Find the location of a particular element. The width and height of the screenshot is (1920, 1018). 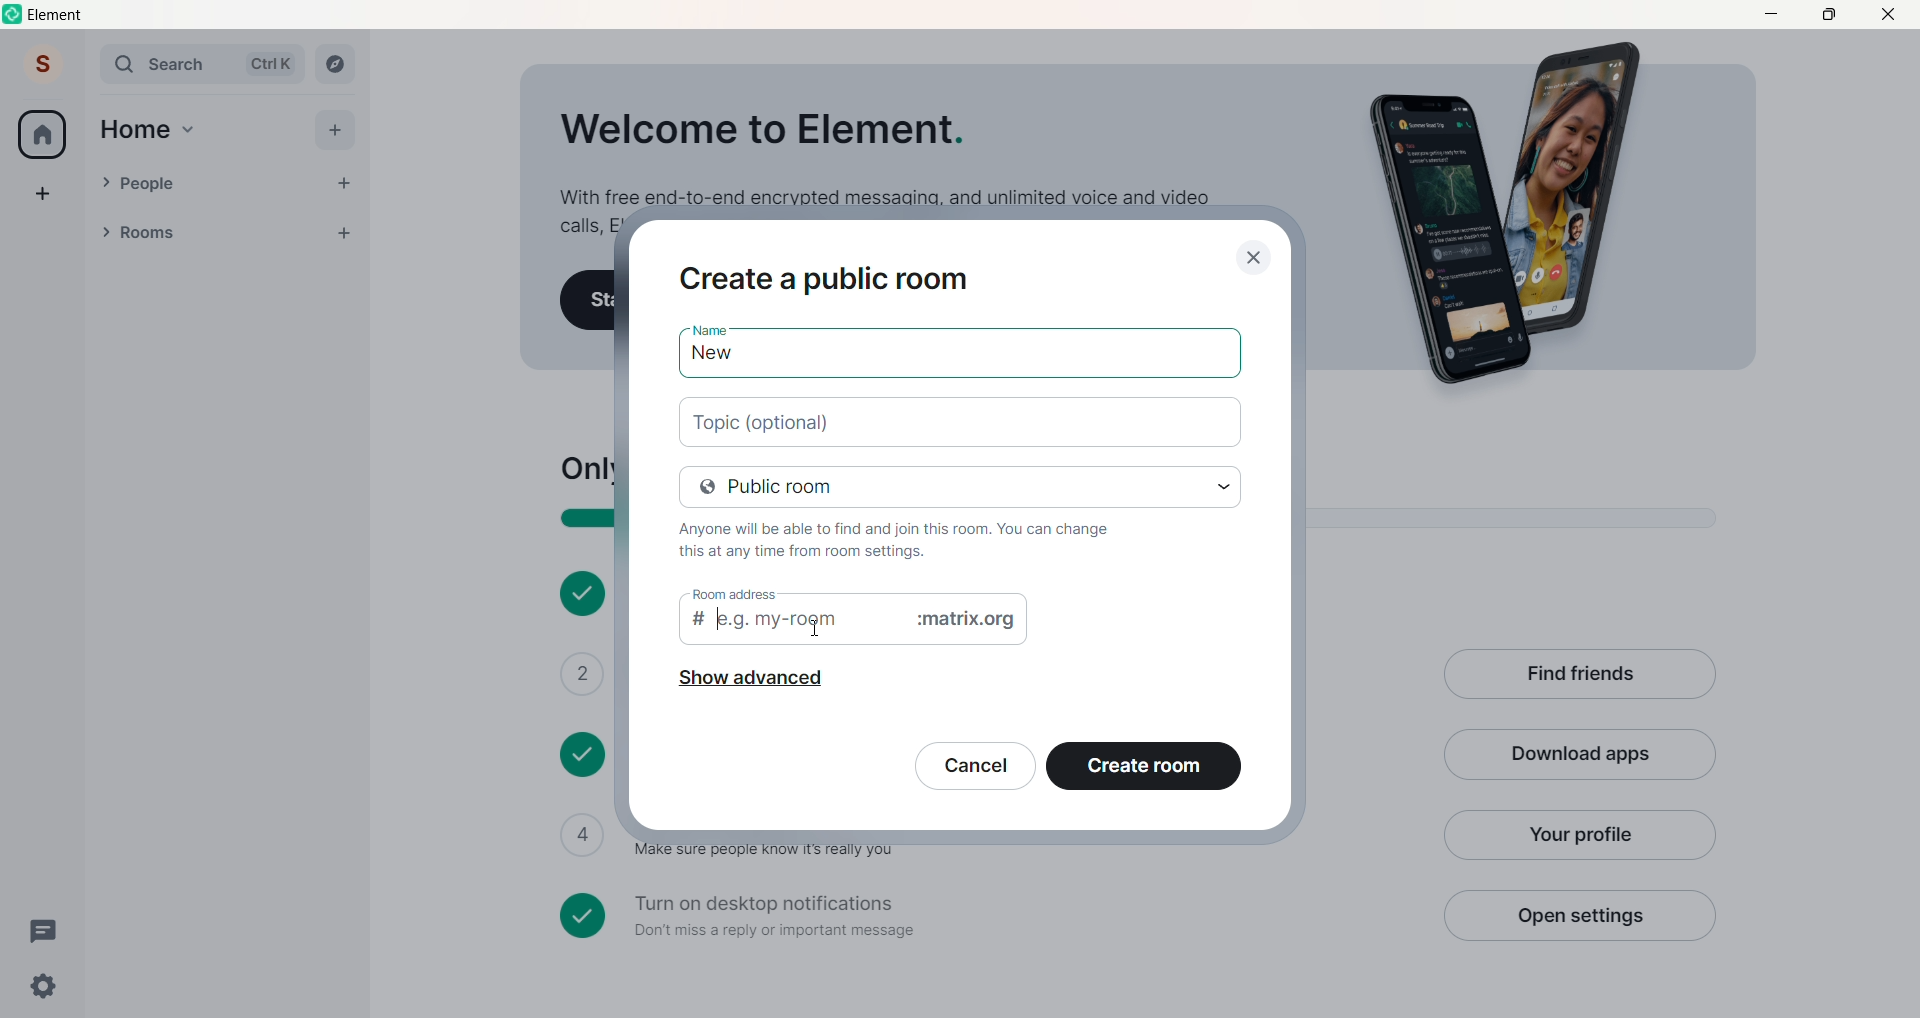

room privacy set to: "public room" is located at coordinates (962, 485).